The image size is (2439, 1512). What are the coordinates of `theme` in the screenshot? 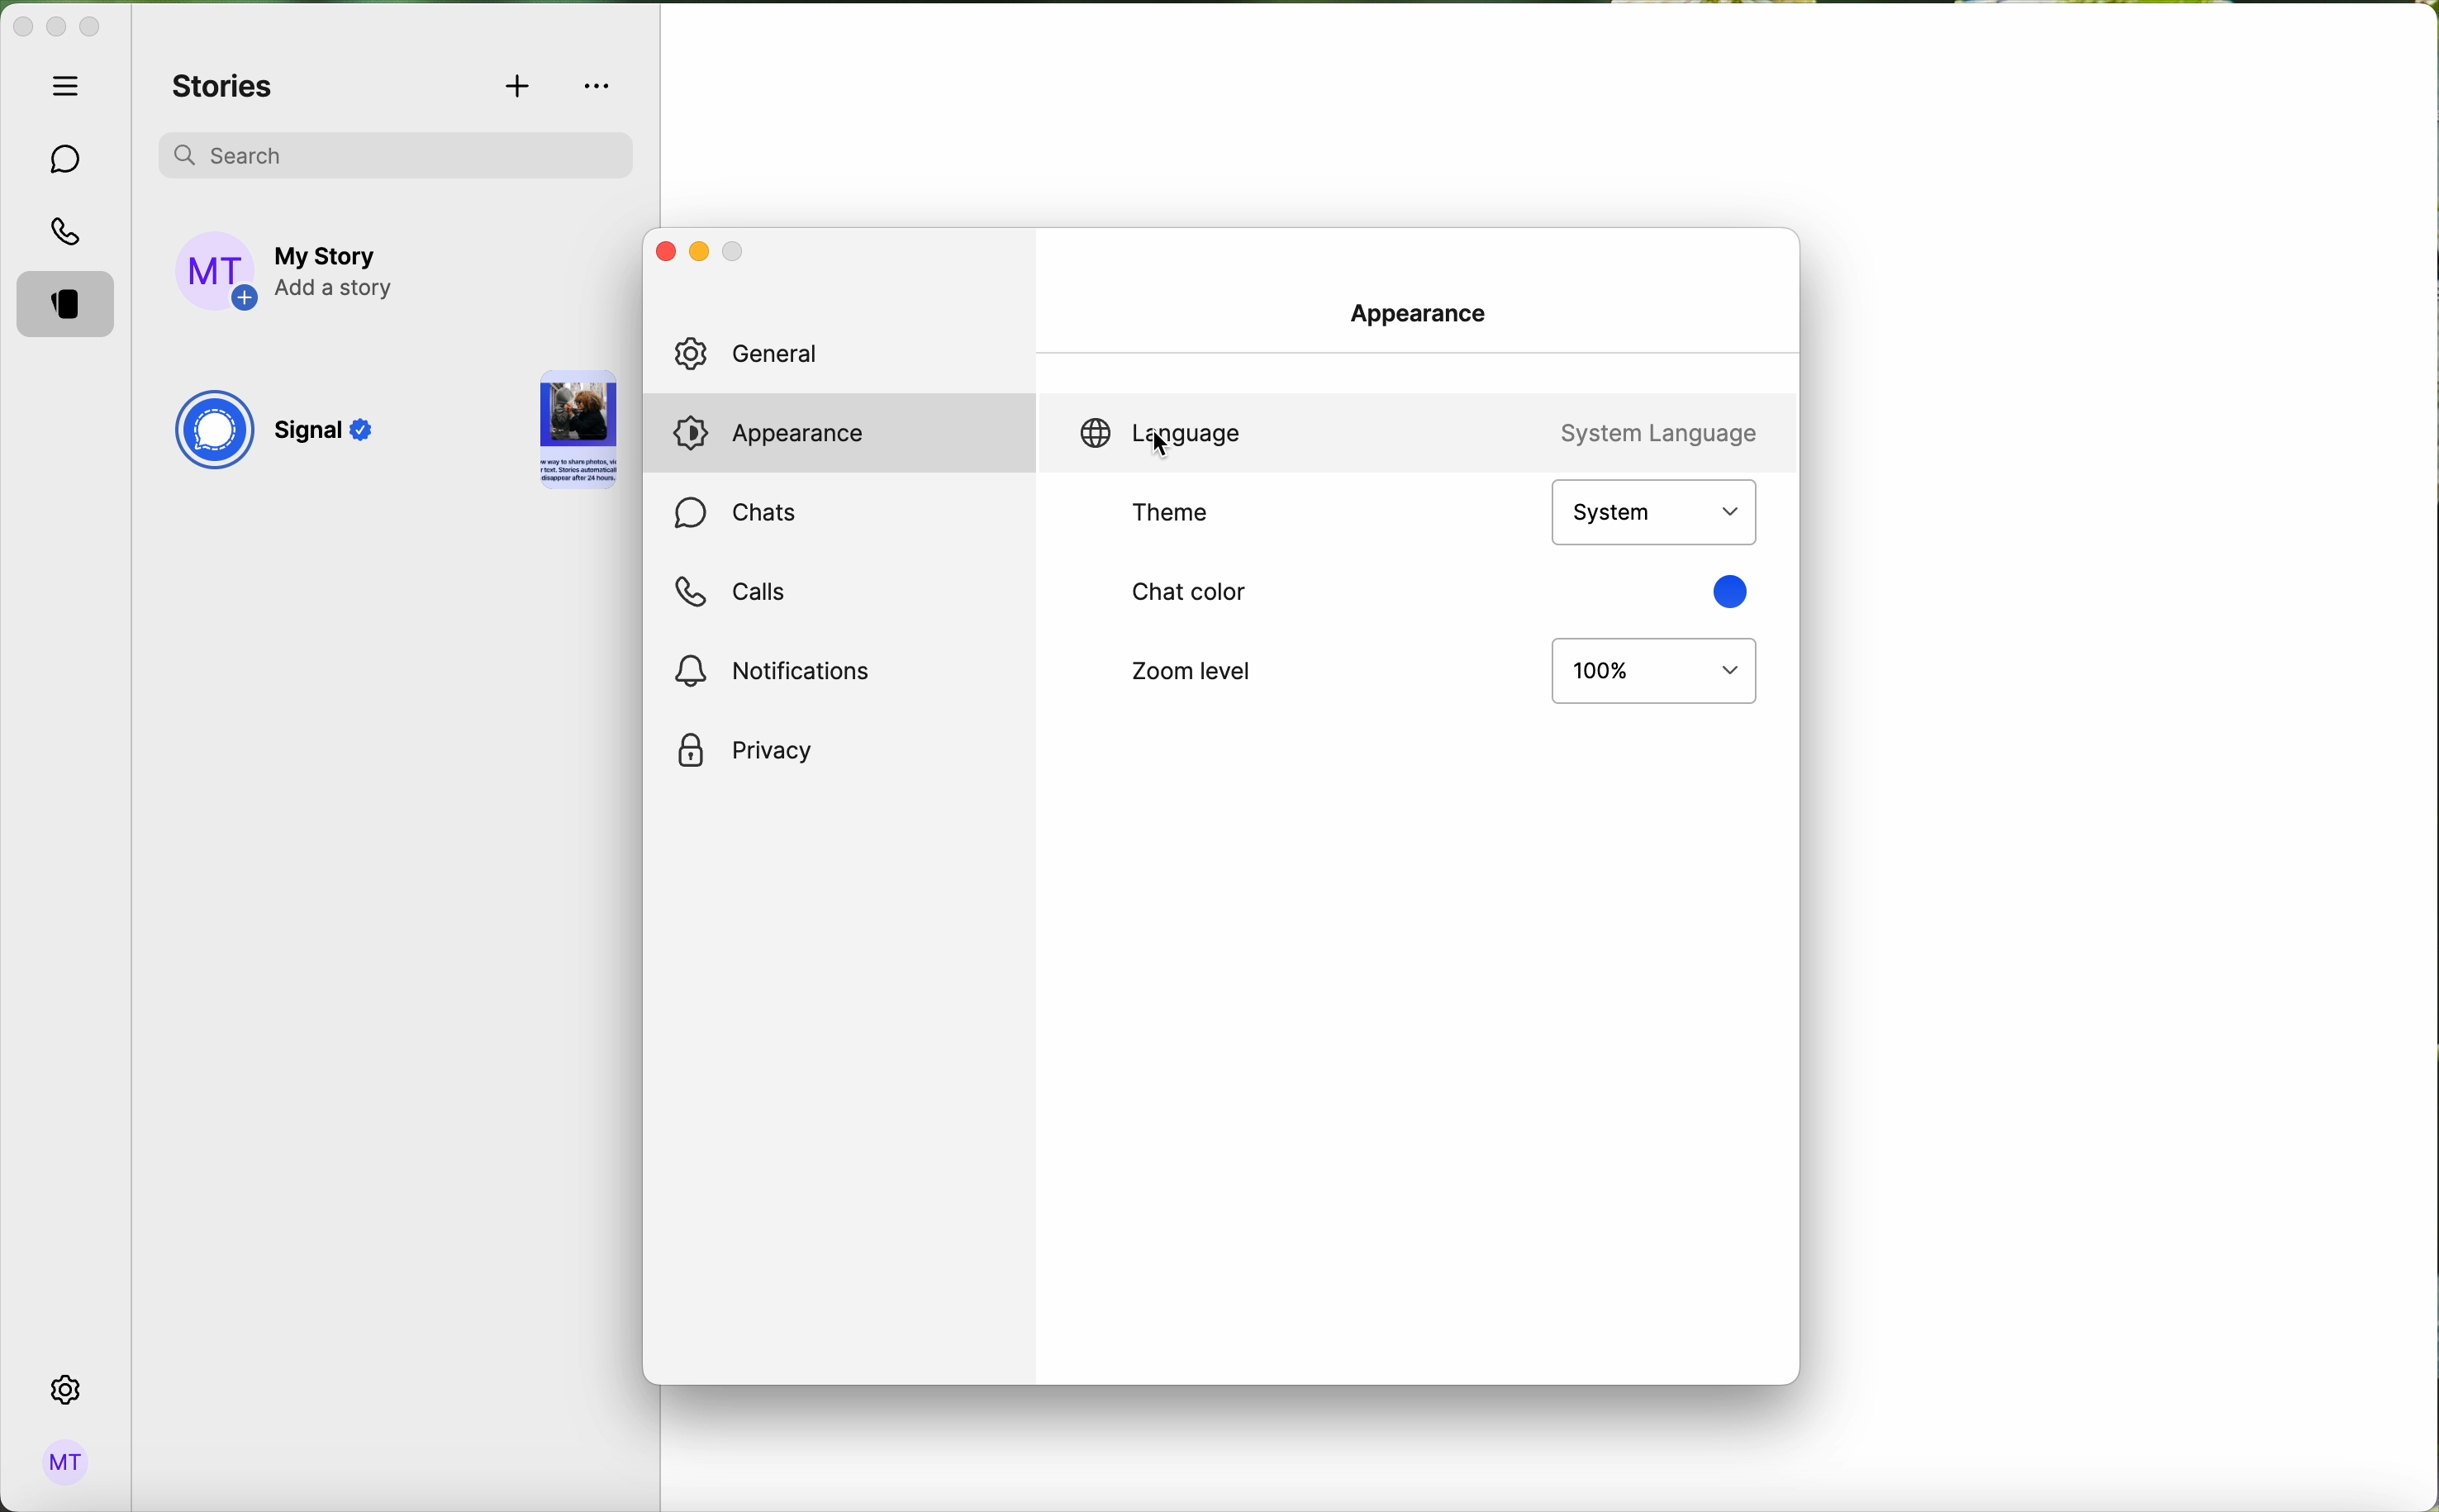 It's located at (1174, 514).